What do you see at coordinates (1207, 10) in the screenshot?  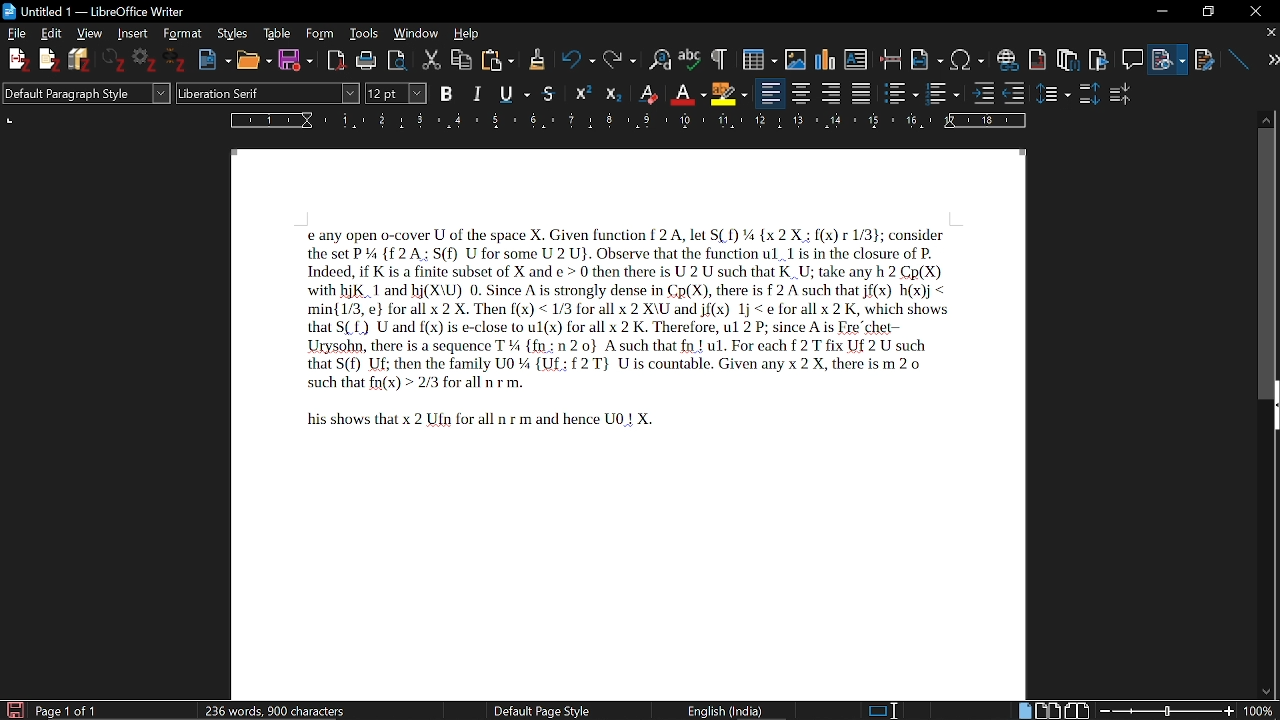 I see `maximize` at bounding box center [1207, 10].